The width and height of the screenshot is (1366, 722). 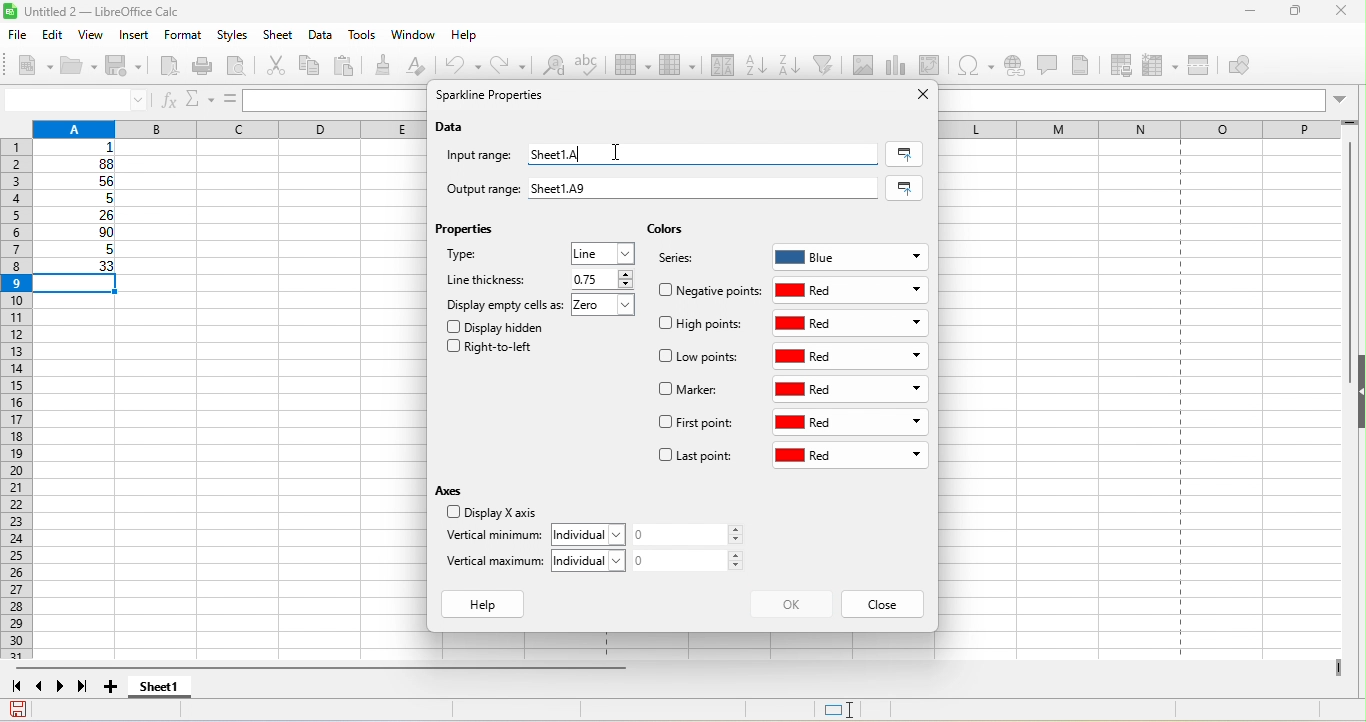 I want to click on output range, so click(x=474, y=186).